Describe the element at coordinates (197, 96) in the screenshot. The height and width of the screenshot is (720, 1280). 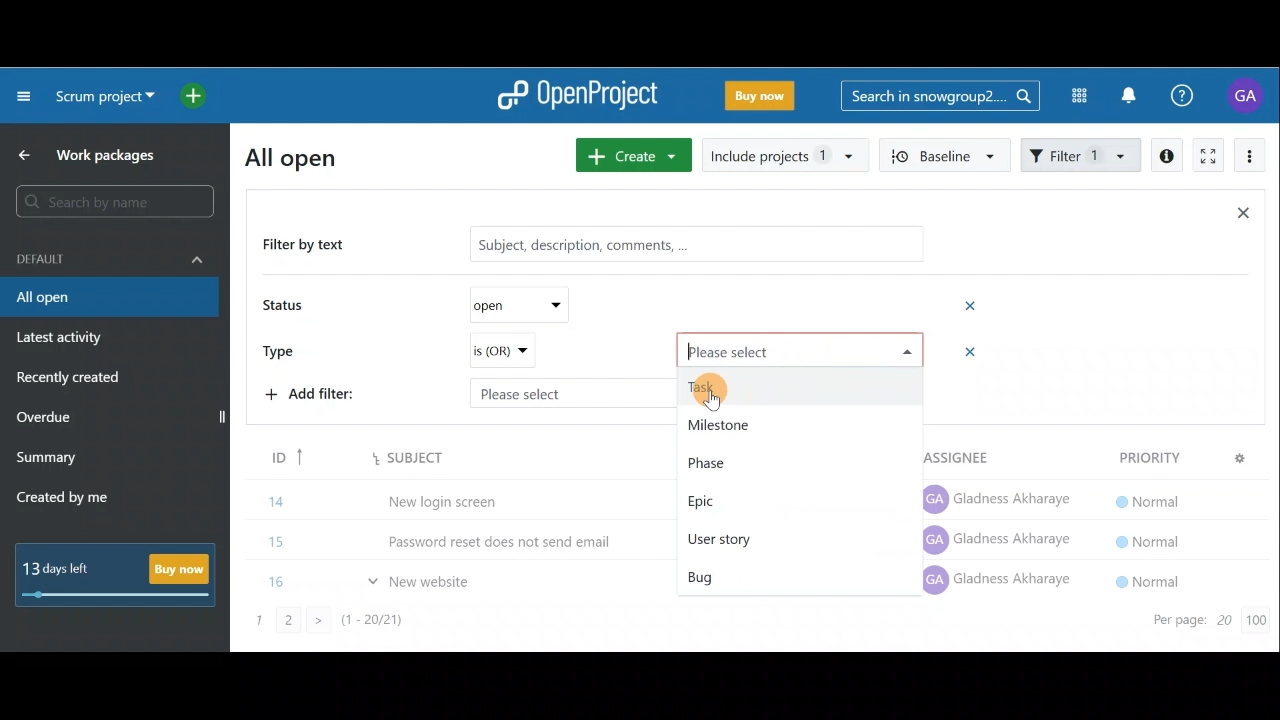
I see `Open quick add menu` at that location.